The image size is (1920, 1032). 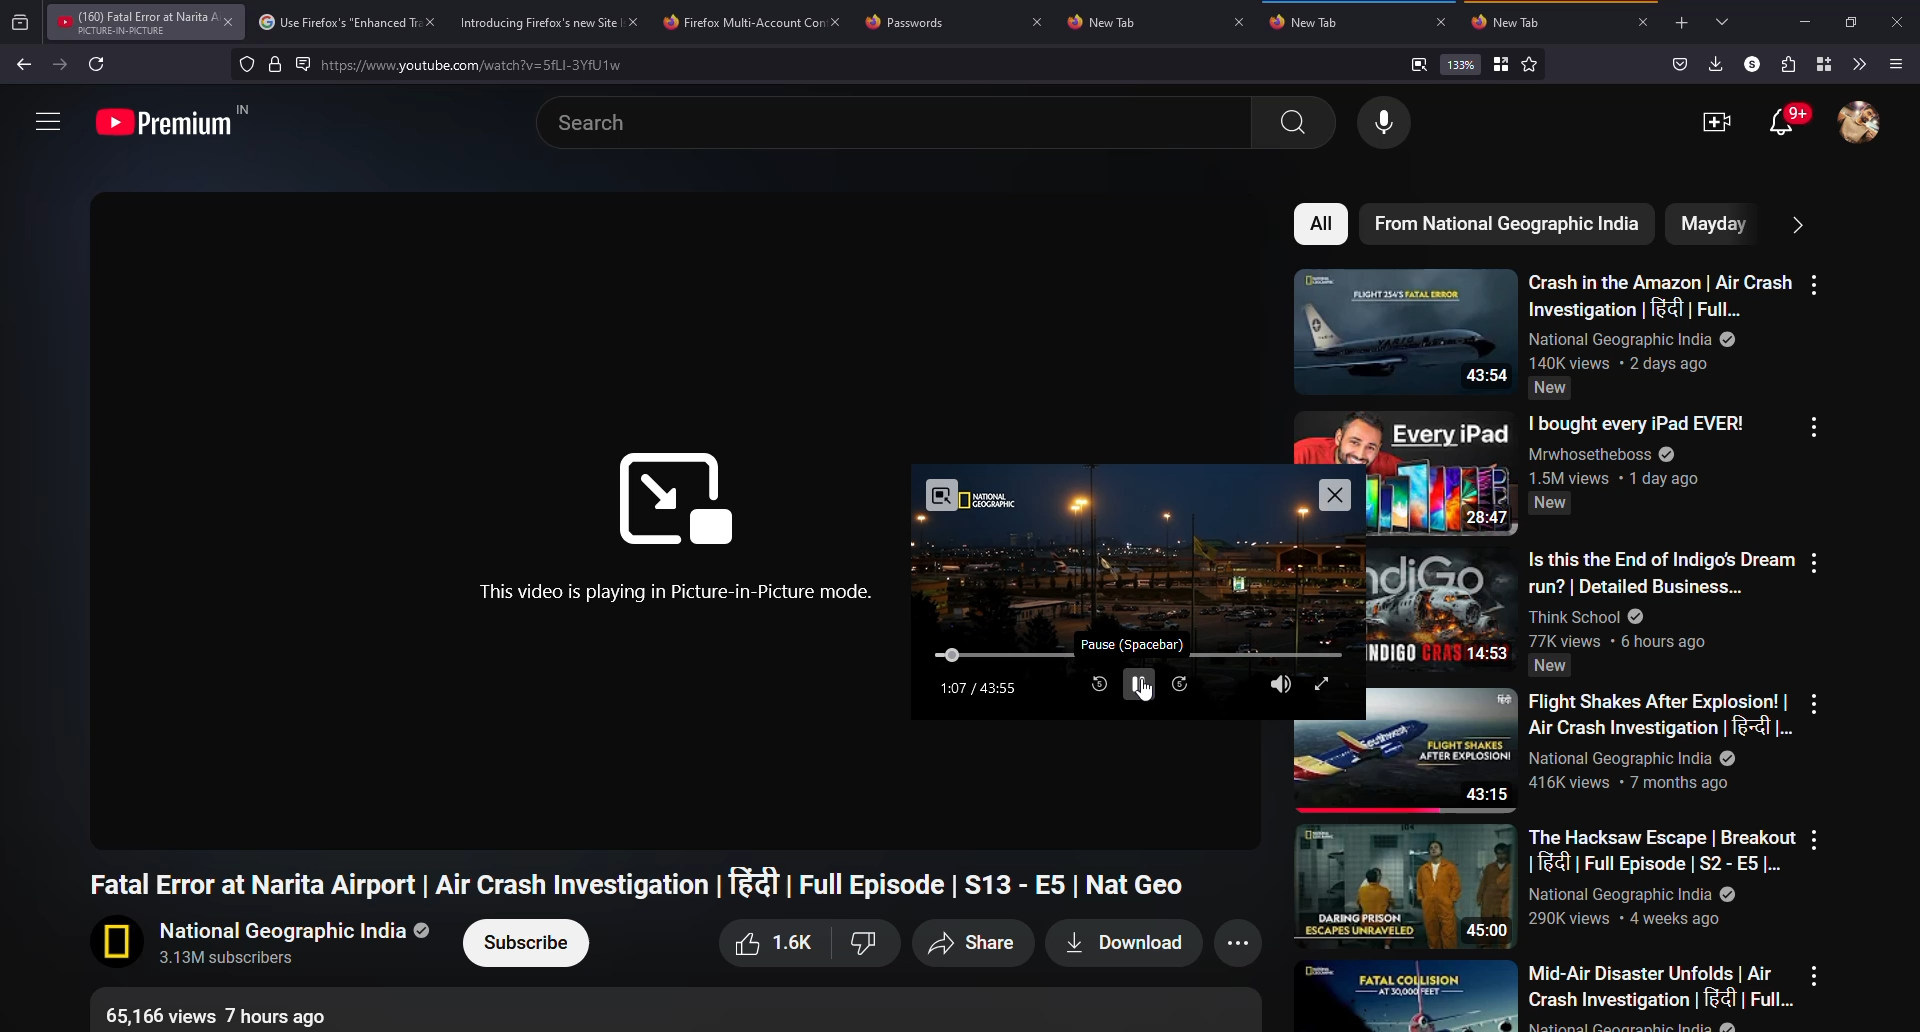 I want to click on tracking, so click(x=246, y=64).